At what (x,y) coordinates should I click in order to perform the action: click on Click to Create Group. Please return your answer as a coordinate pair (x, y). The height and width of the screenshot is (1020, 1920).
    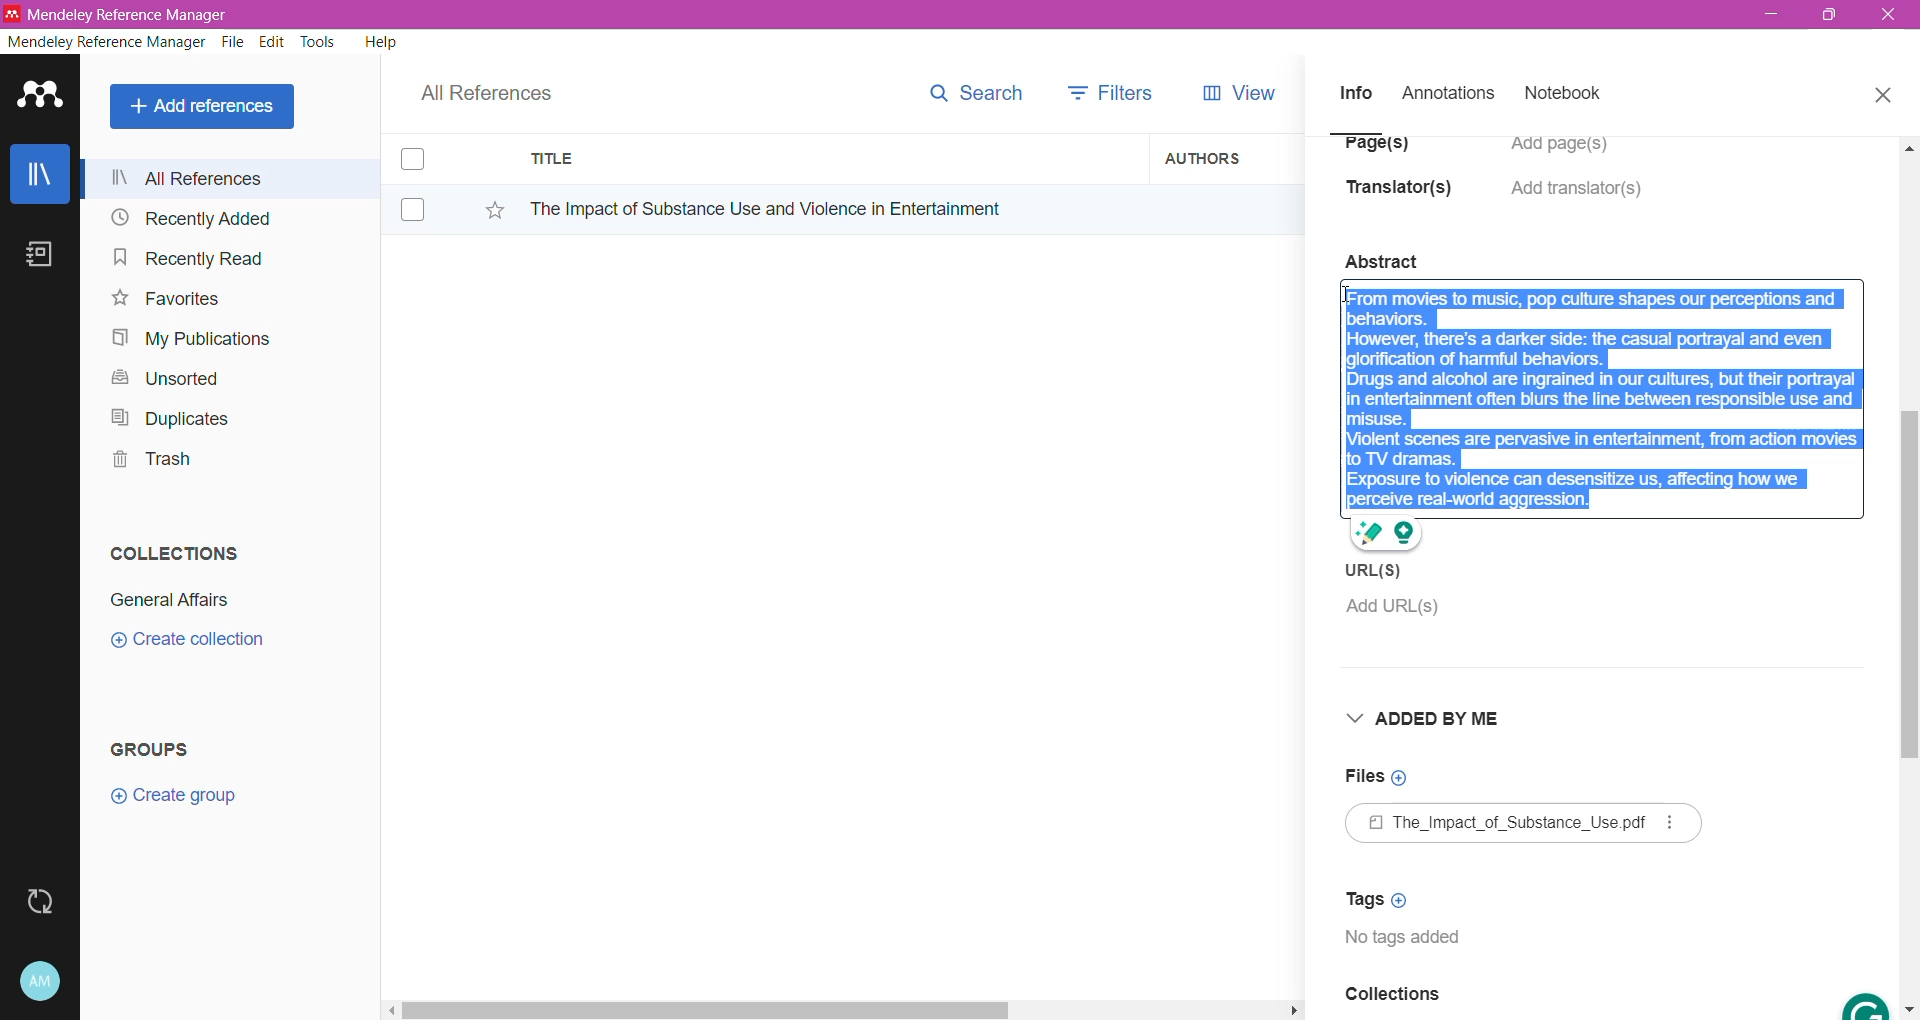
    Looking at the image, I should click on (178, 803).